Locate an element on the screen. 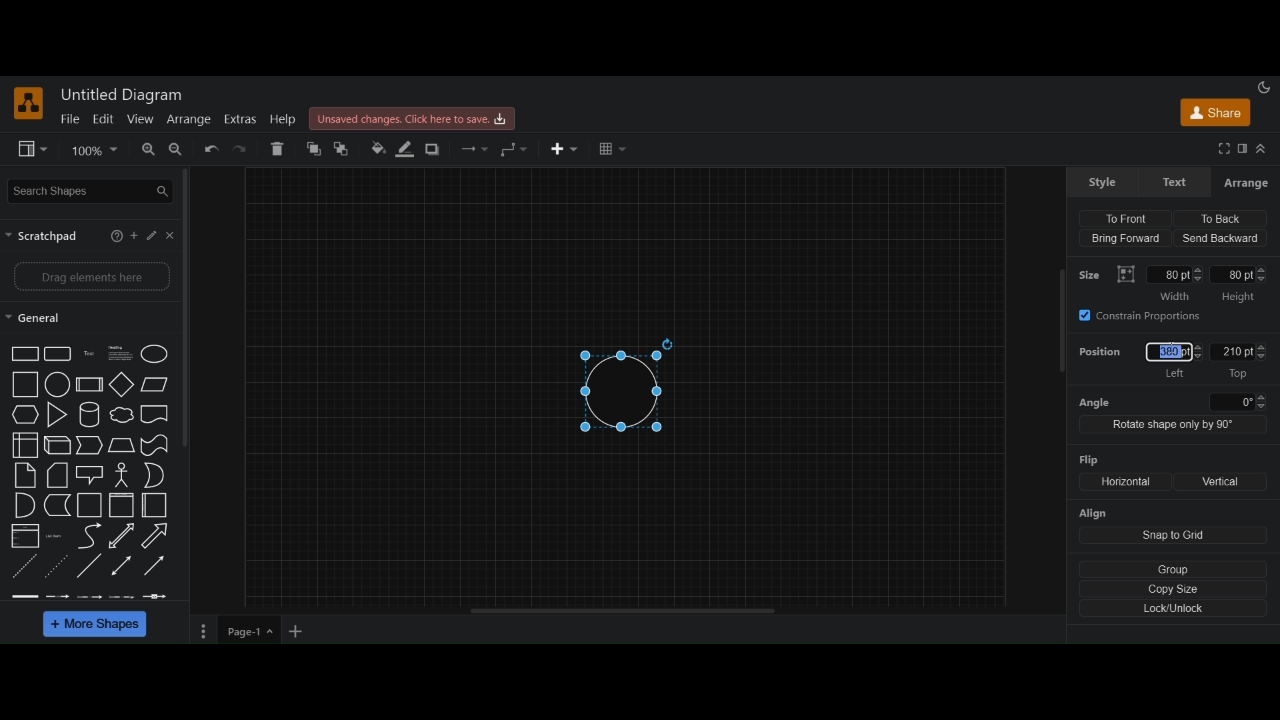 This screenshot has width=1280, height=720. to back is located at coordinates (345, 149).